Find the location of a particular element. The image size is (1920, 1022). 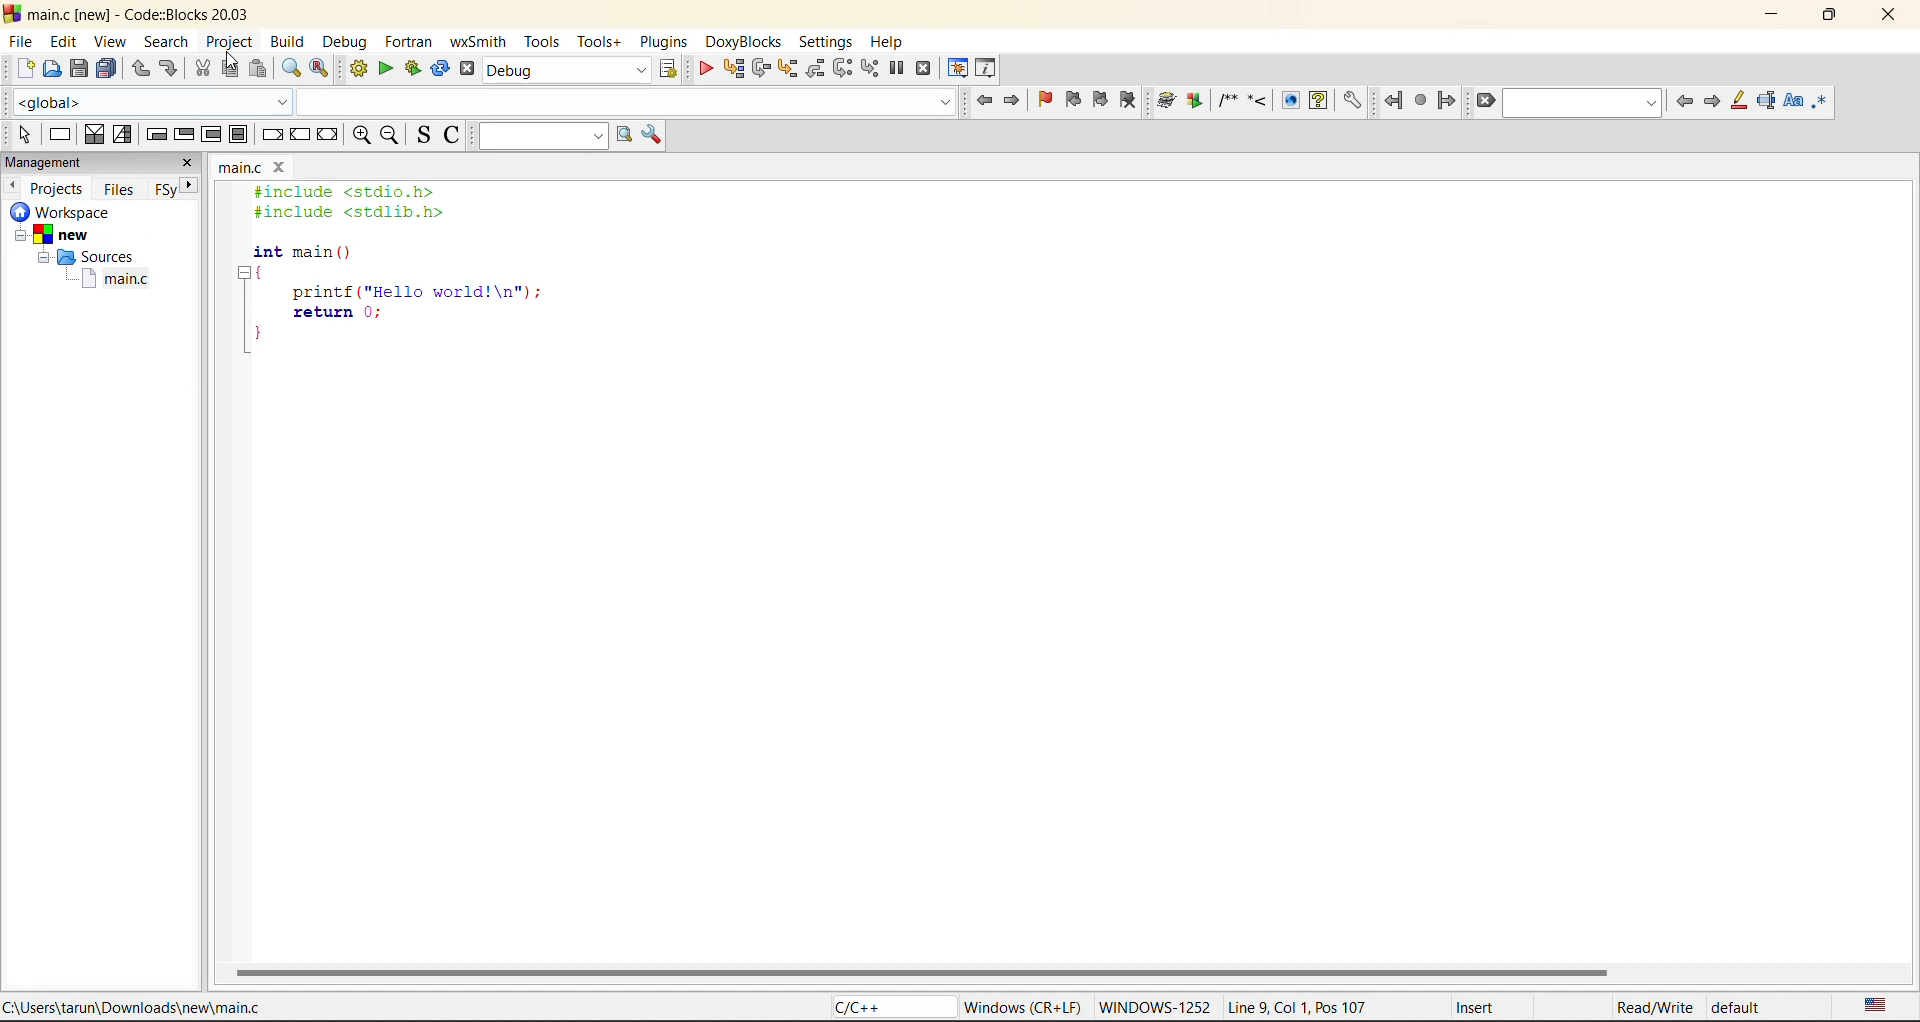

files is located at coordinates (120, 190).